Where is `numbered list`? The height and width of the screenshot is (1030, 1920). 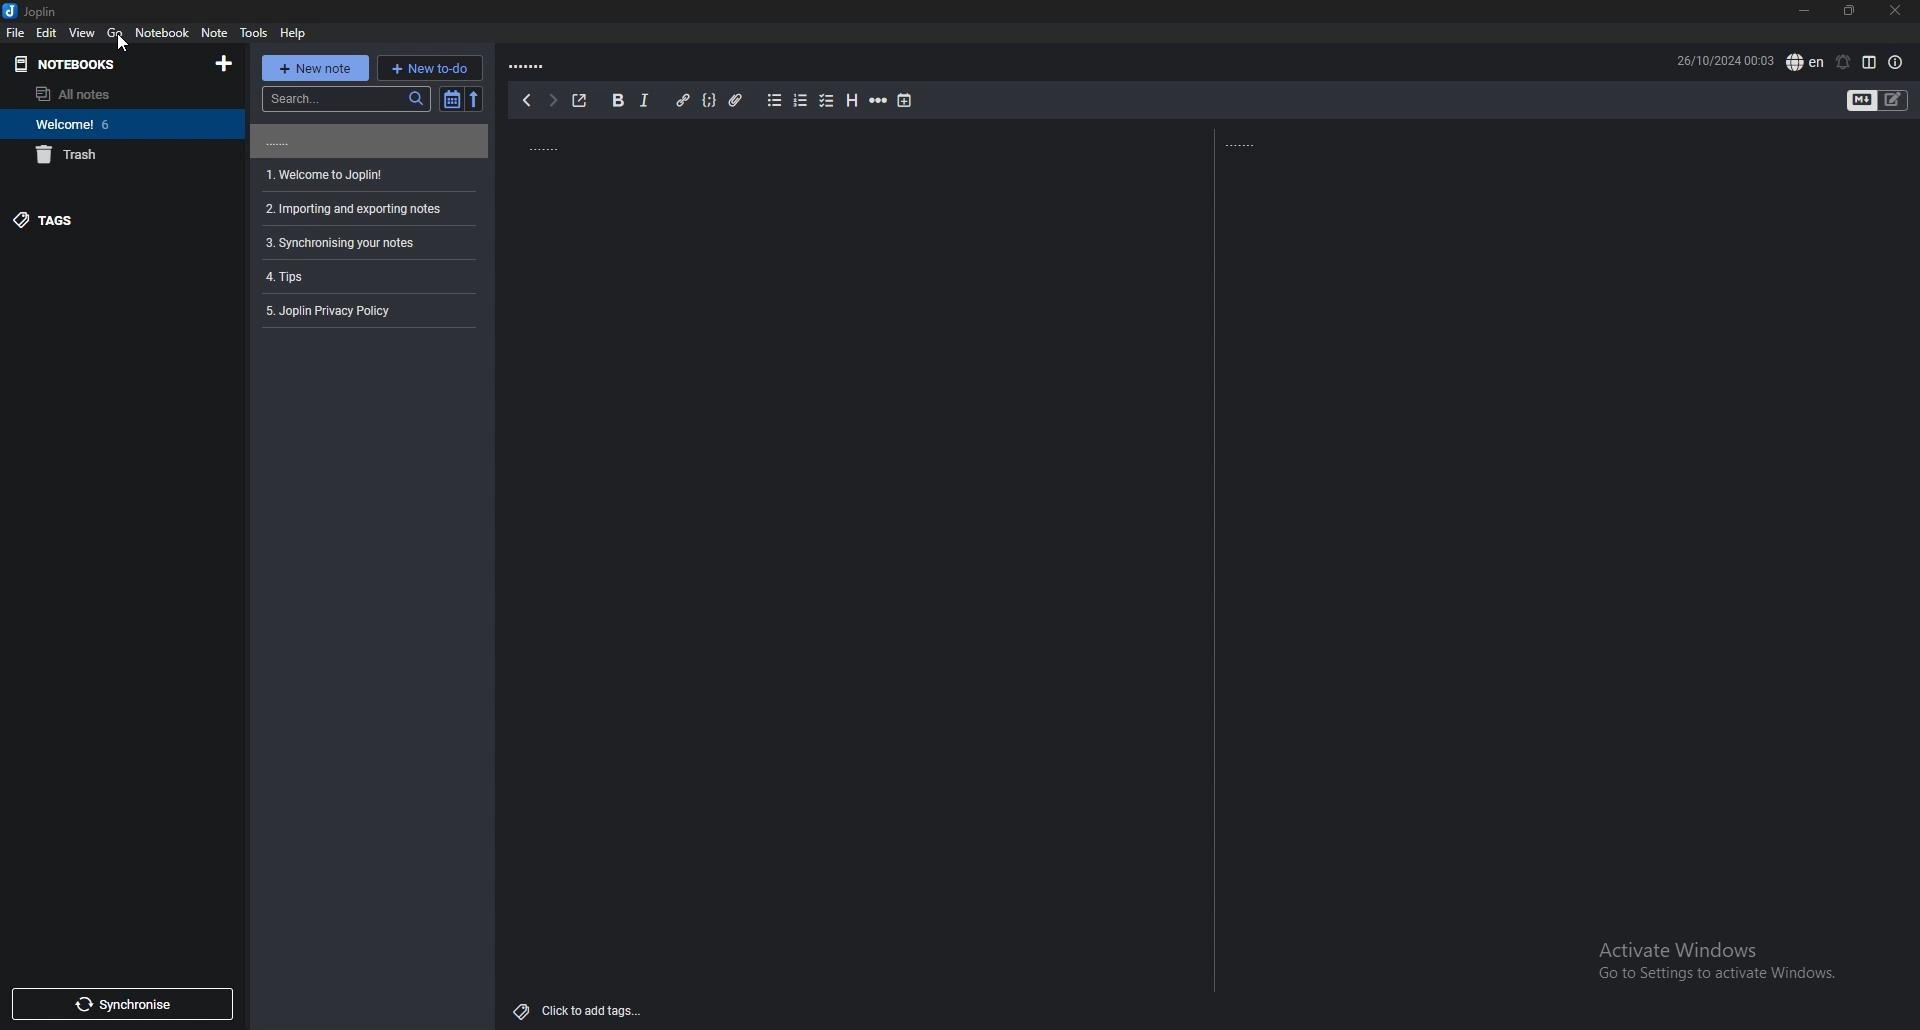
numbered list is located at coordinates (800, 101).